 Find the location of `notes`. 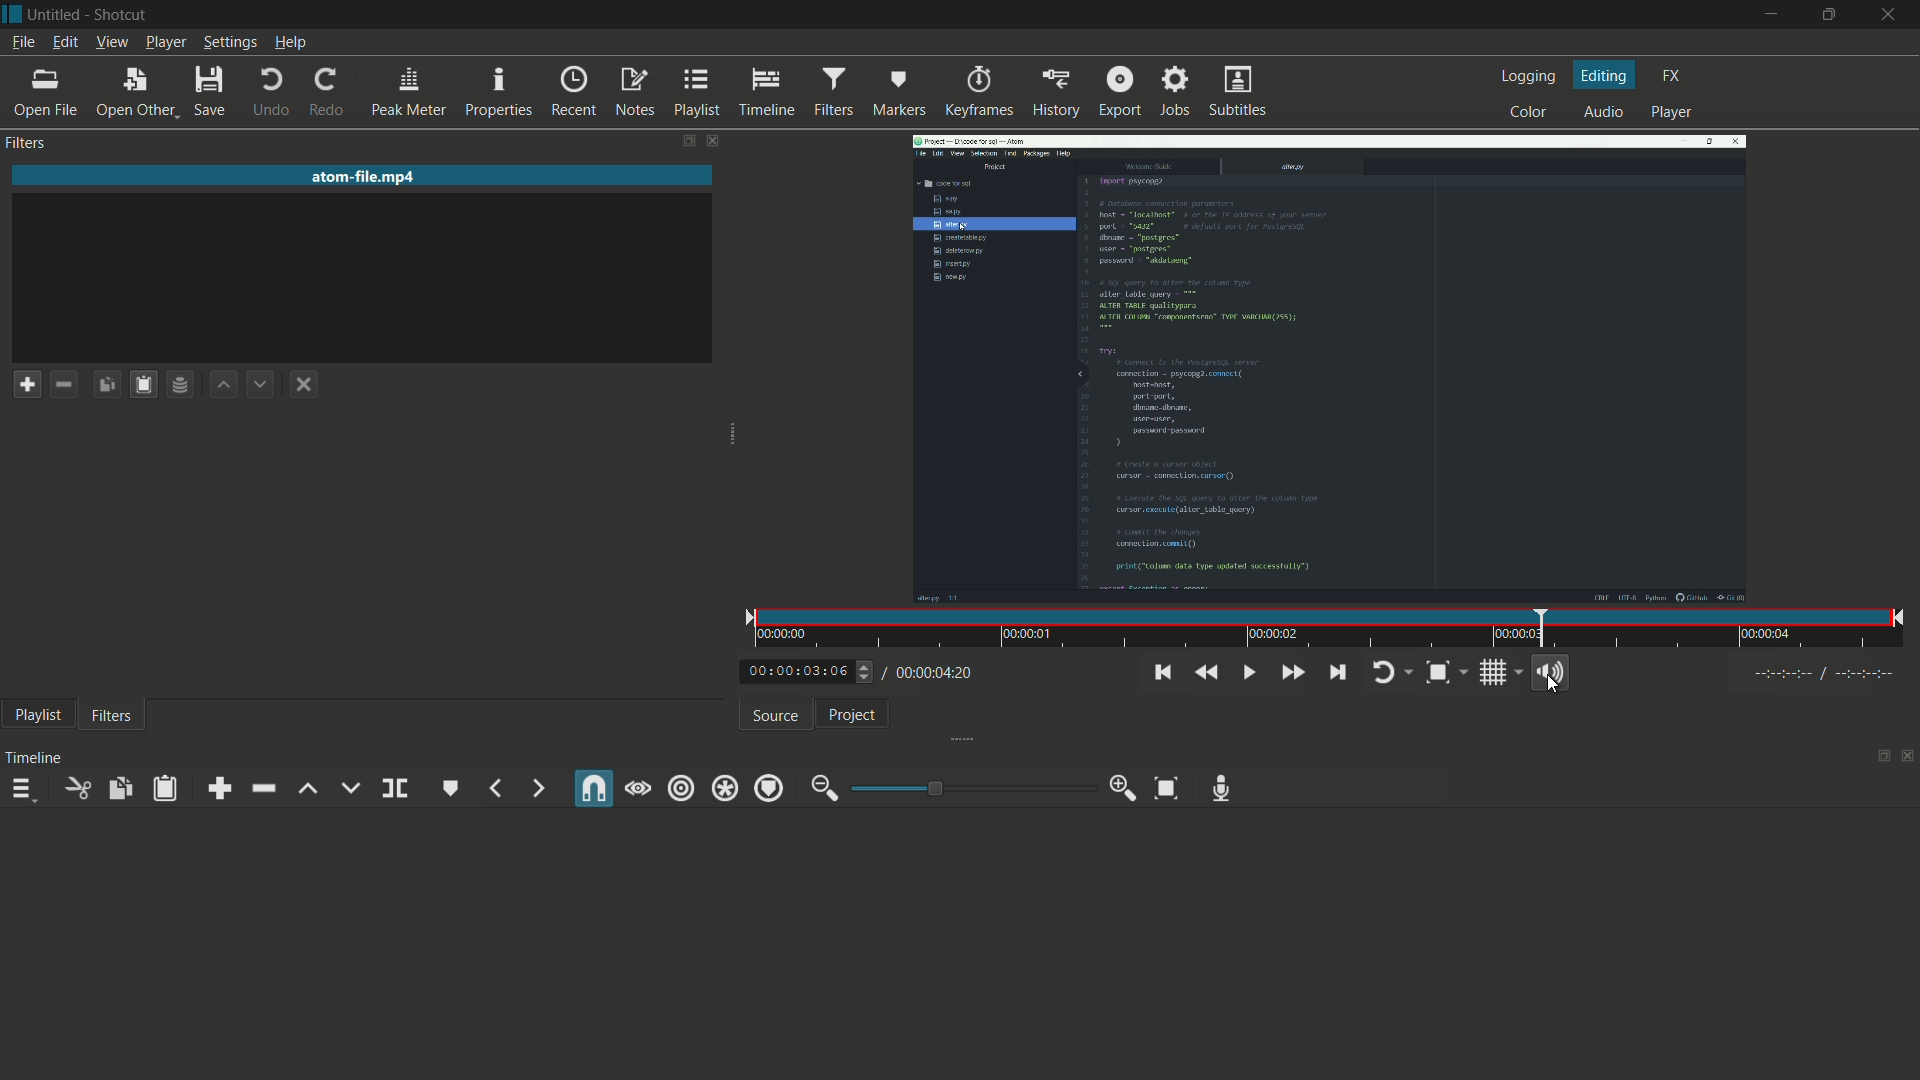

notes is located at coordinates (633, 94).